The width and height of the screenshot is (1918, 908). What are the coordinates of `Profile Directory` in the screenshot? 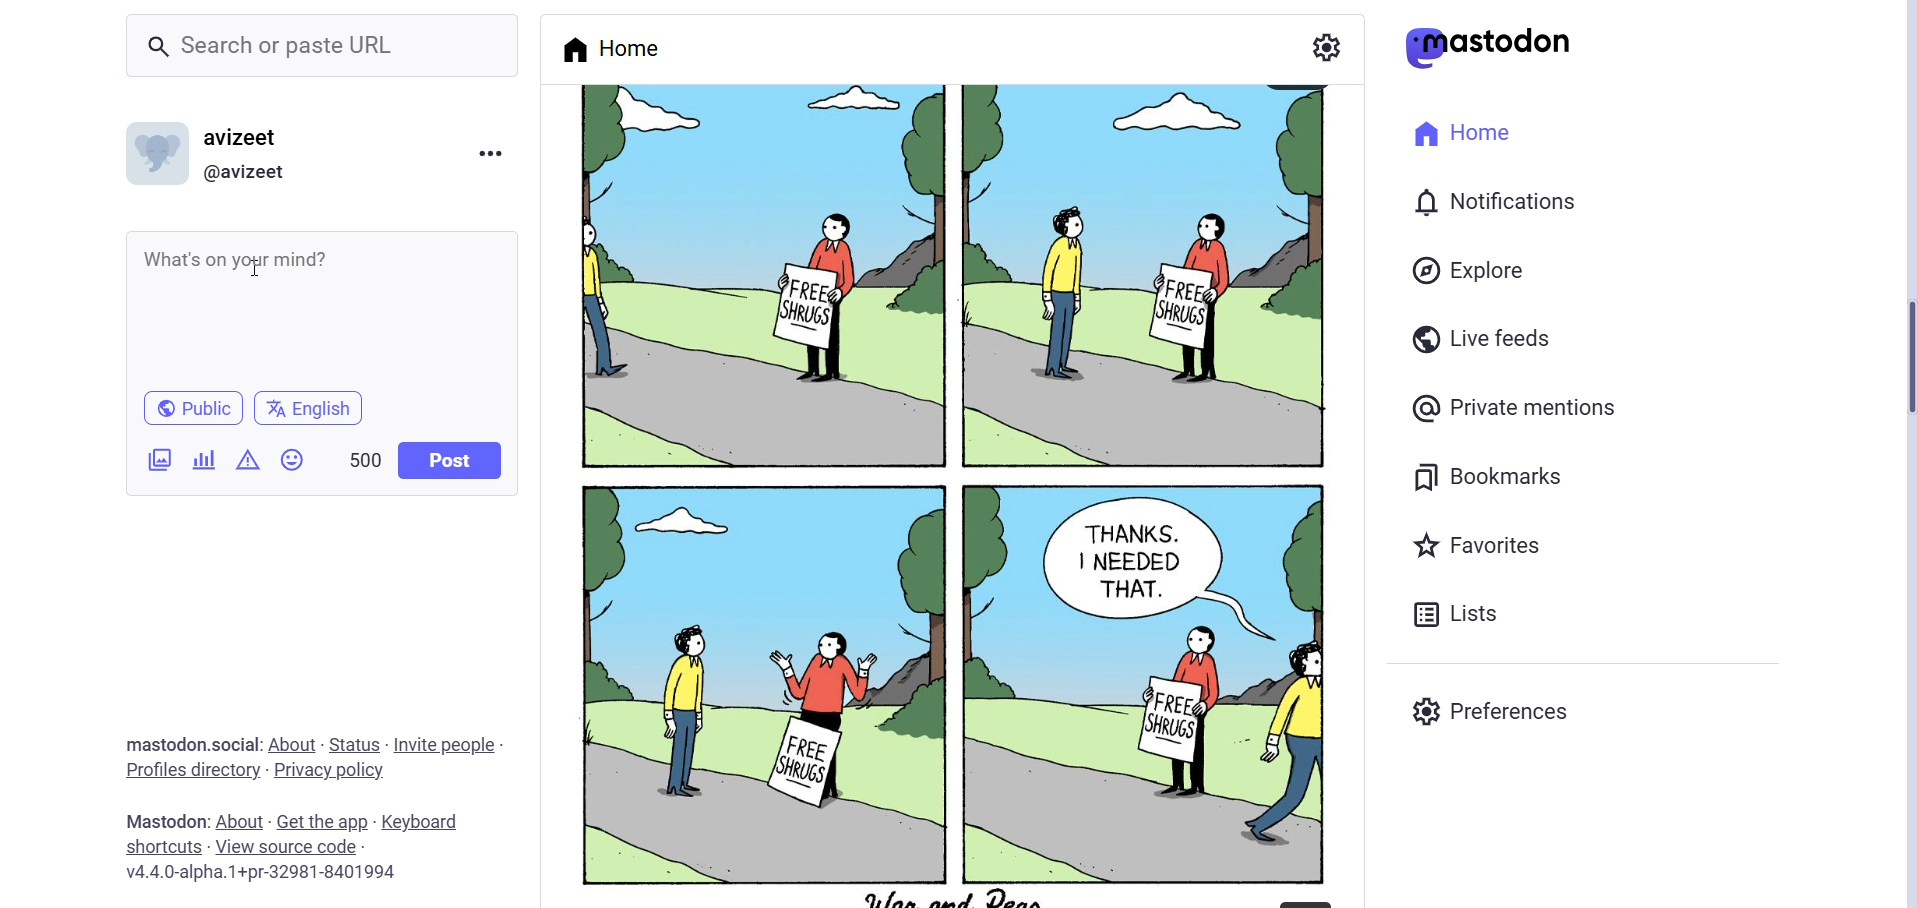 It's located at (189, 768).